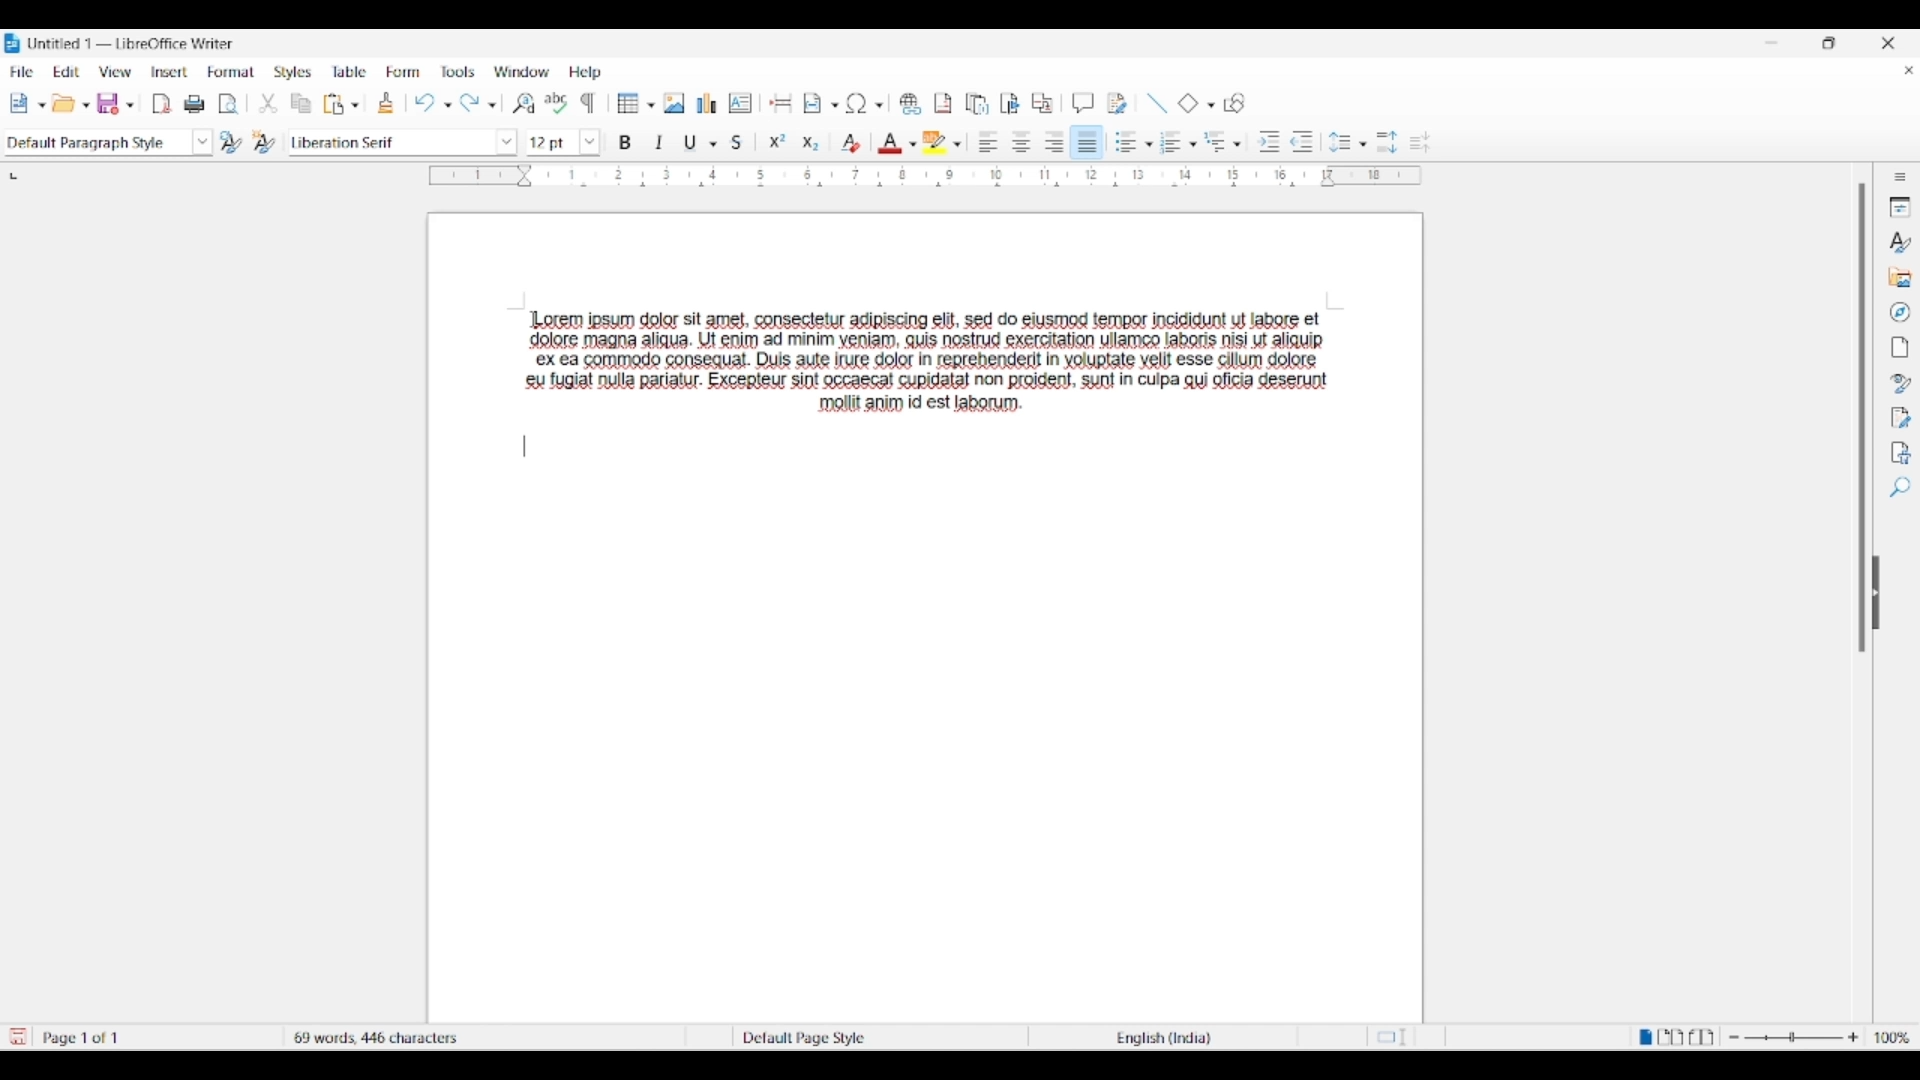  Describe the element at coordinates (1083, 103) in the screenshot. I see `Insert comment` at that location.